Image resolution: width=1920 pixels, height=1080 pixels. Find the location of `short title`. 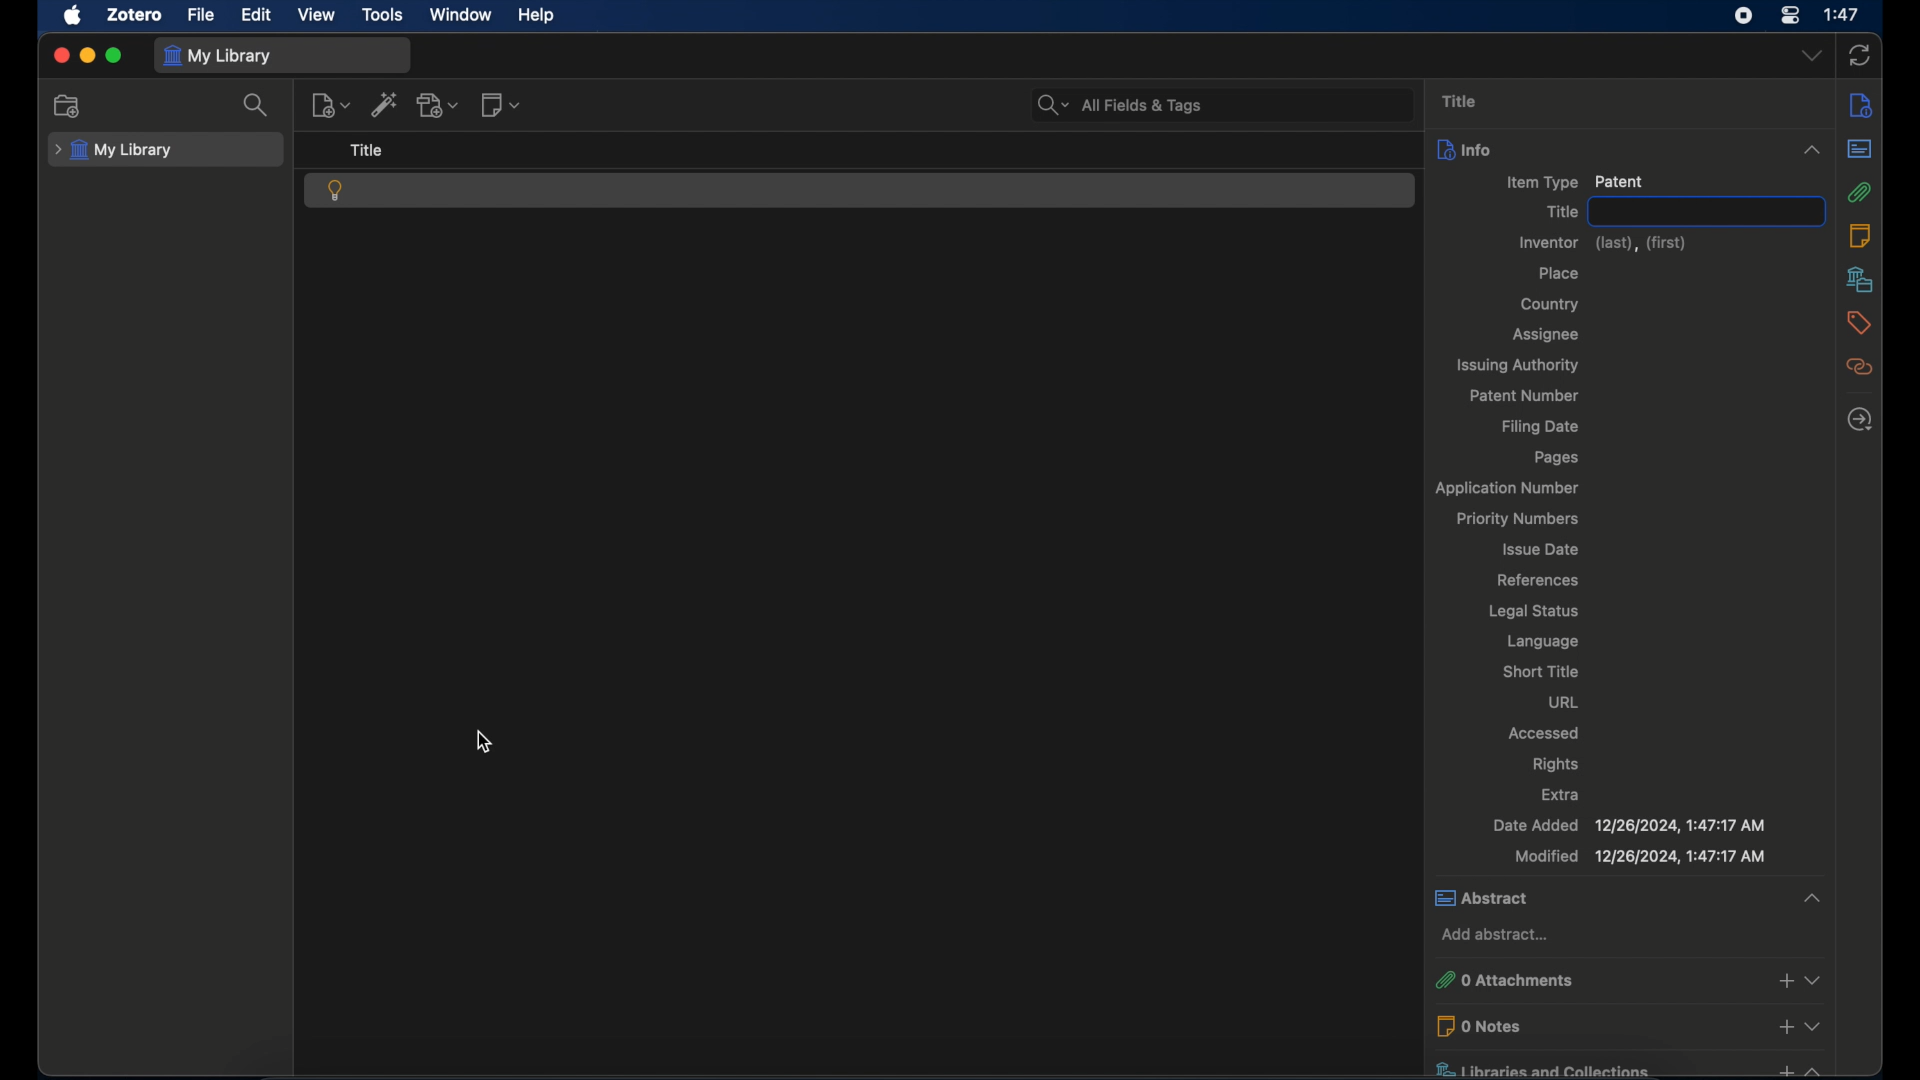

short title is located at coordinates (1542, 671).